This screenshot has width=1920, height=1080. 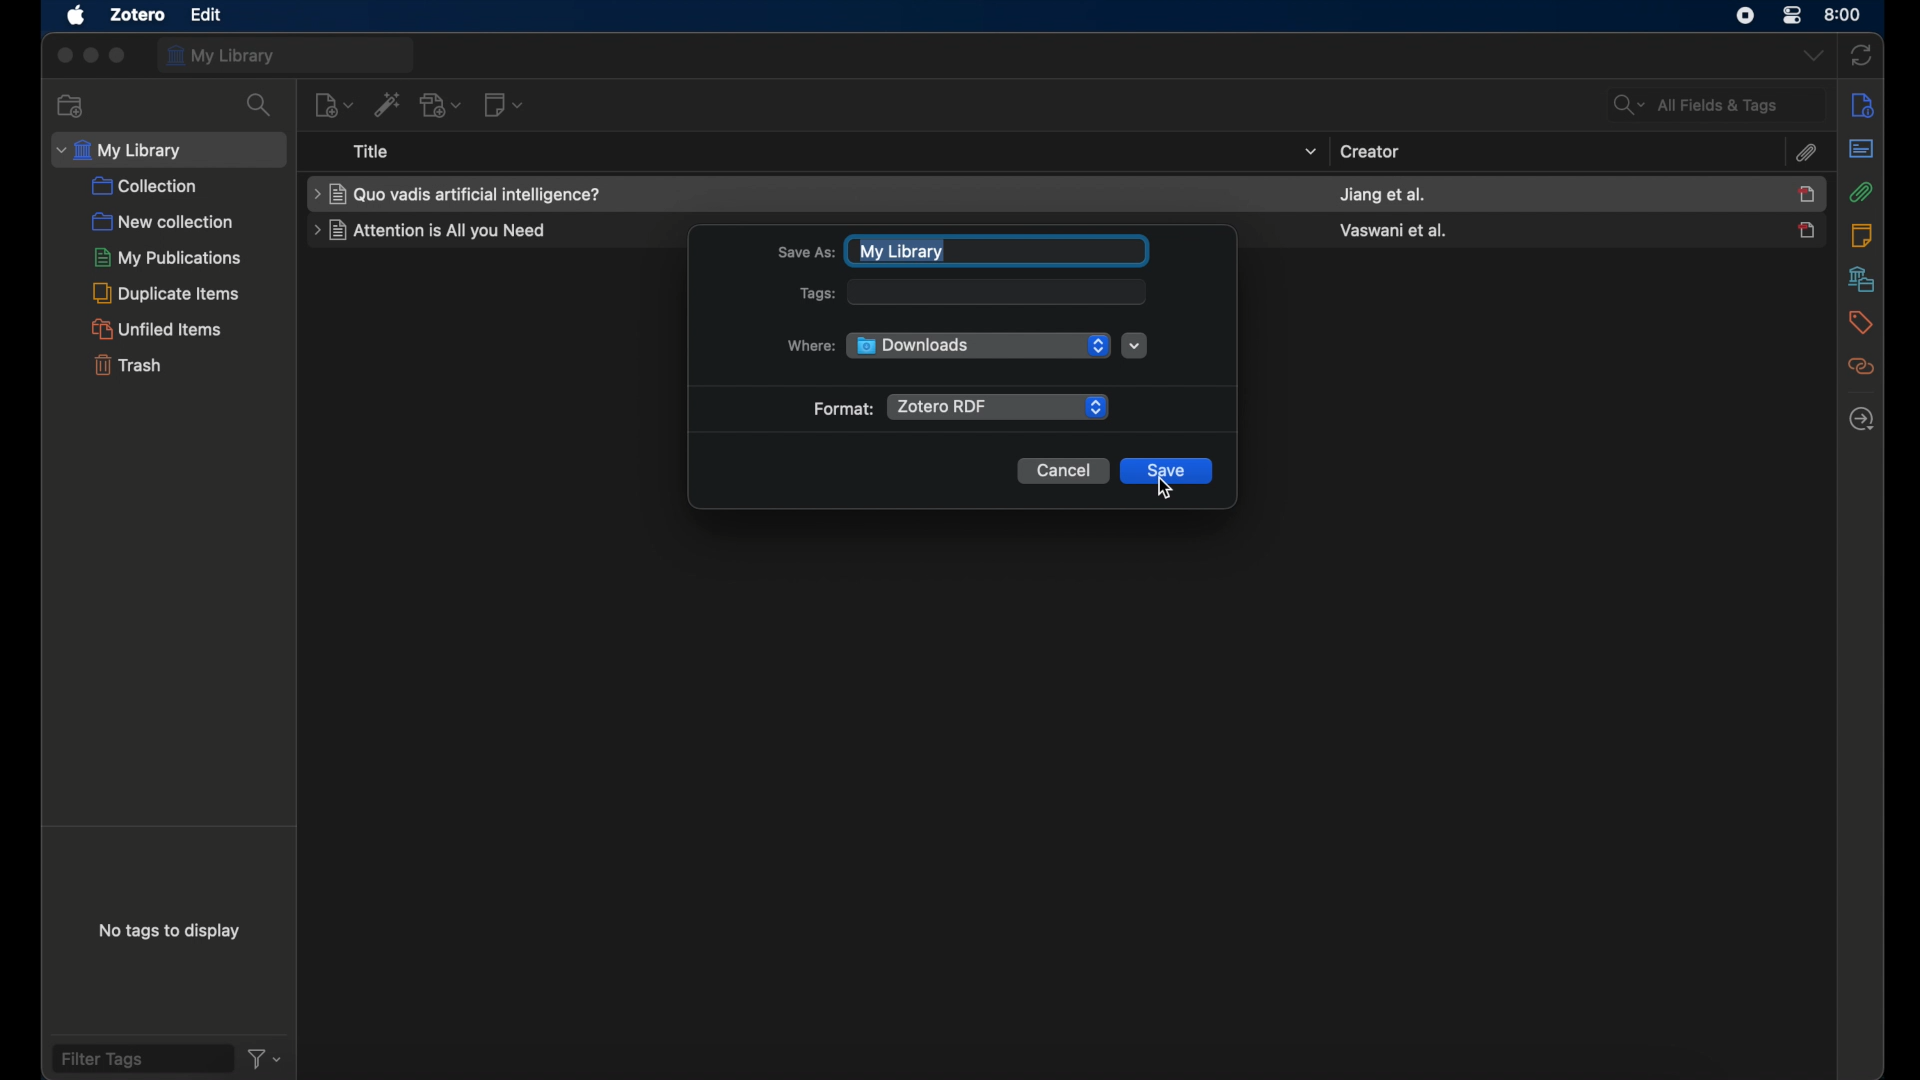 I want to click on item name highlighted, so click(x=459, y=194).